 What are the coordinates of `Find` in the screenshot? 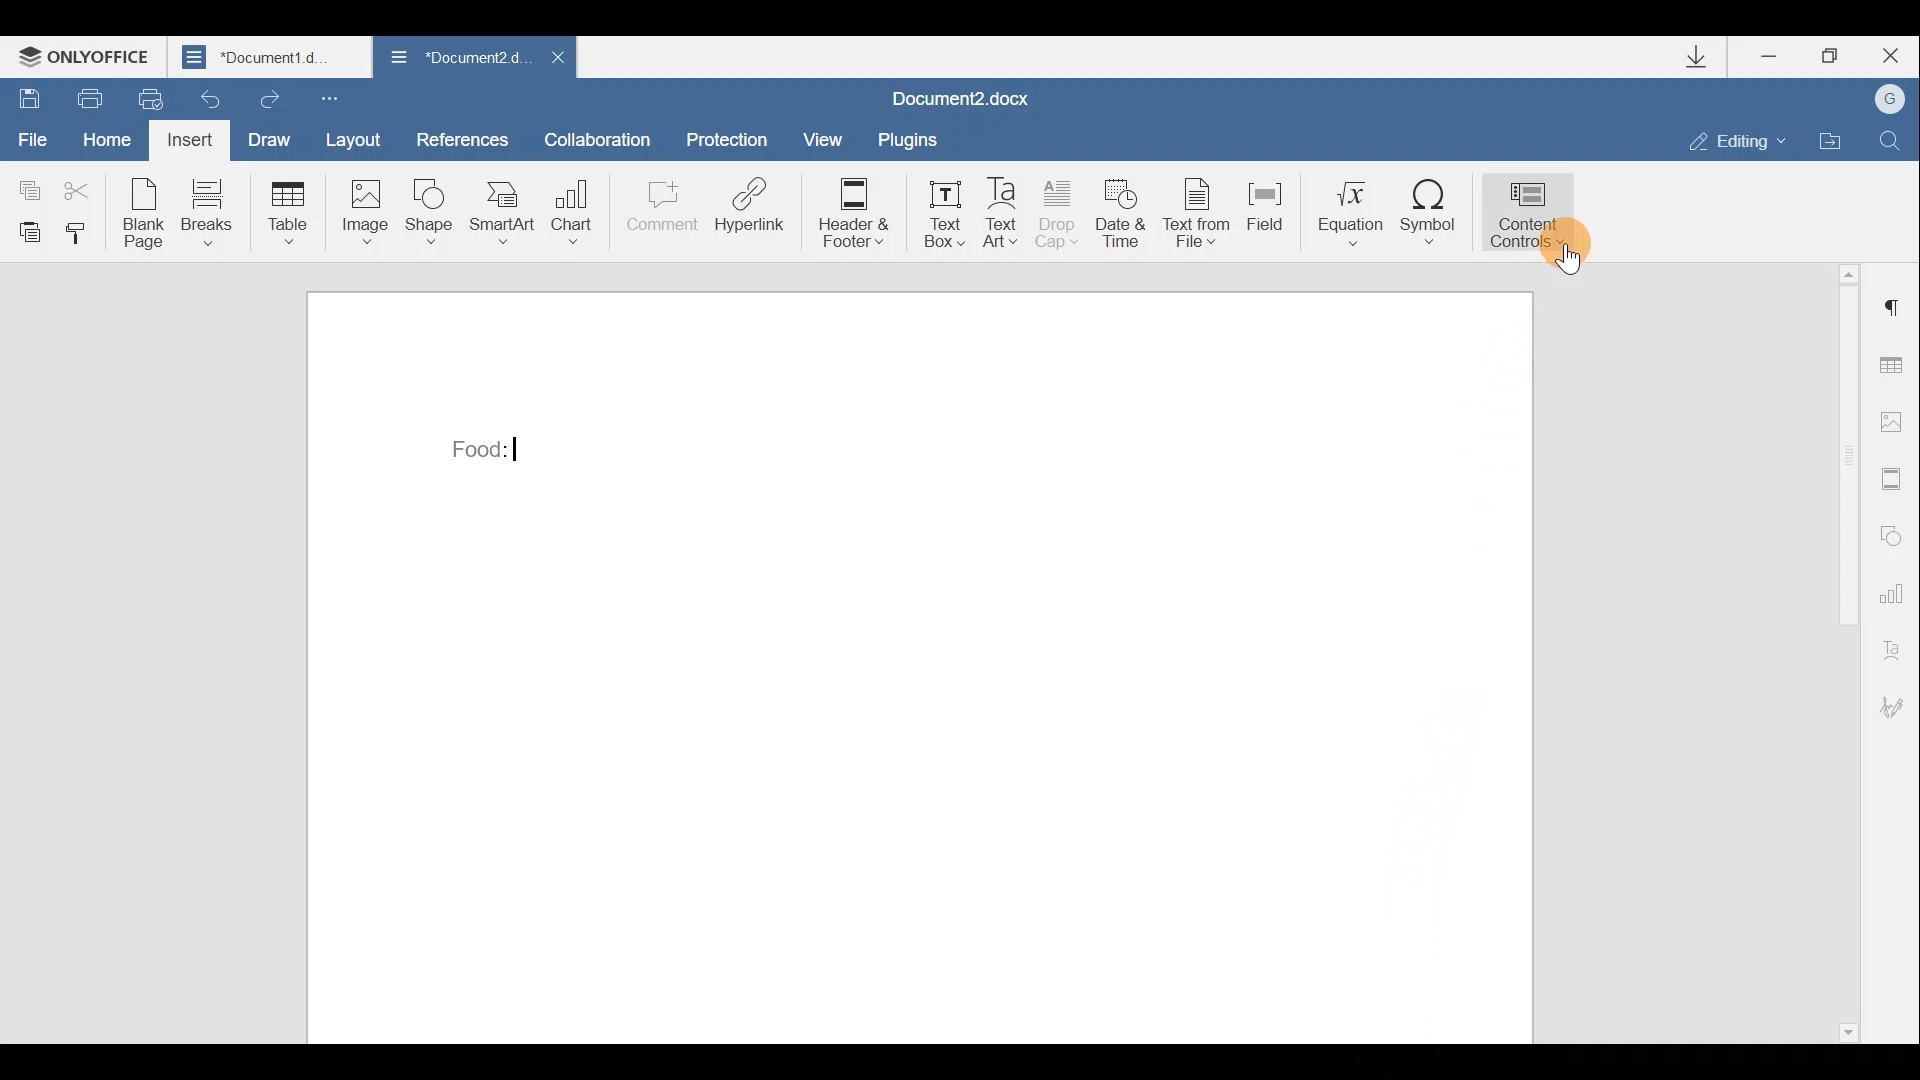 It's located at (1891, 140).